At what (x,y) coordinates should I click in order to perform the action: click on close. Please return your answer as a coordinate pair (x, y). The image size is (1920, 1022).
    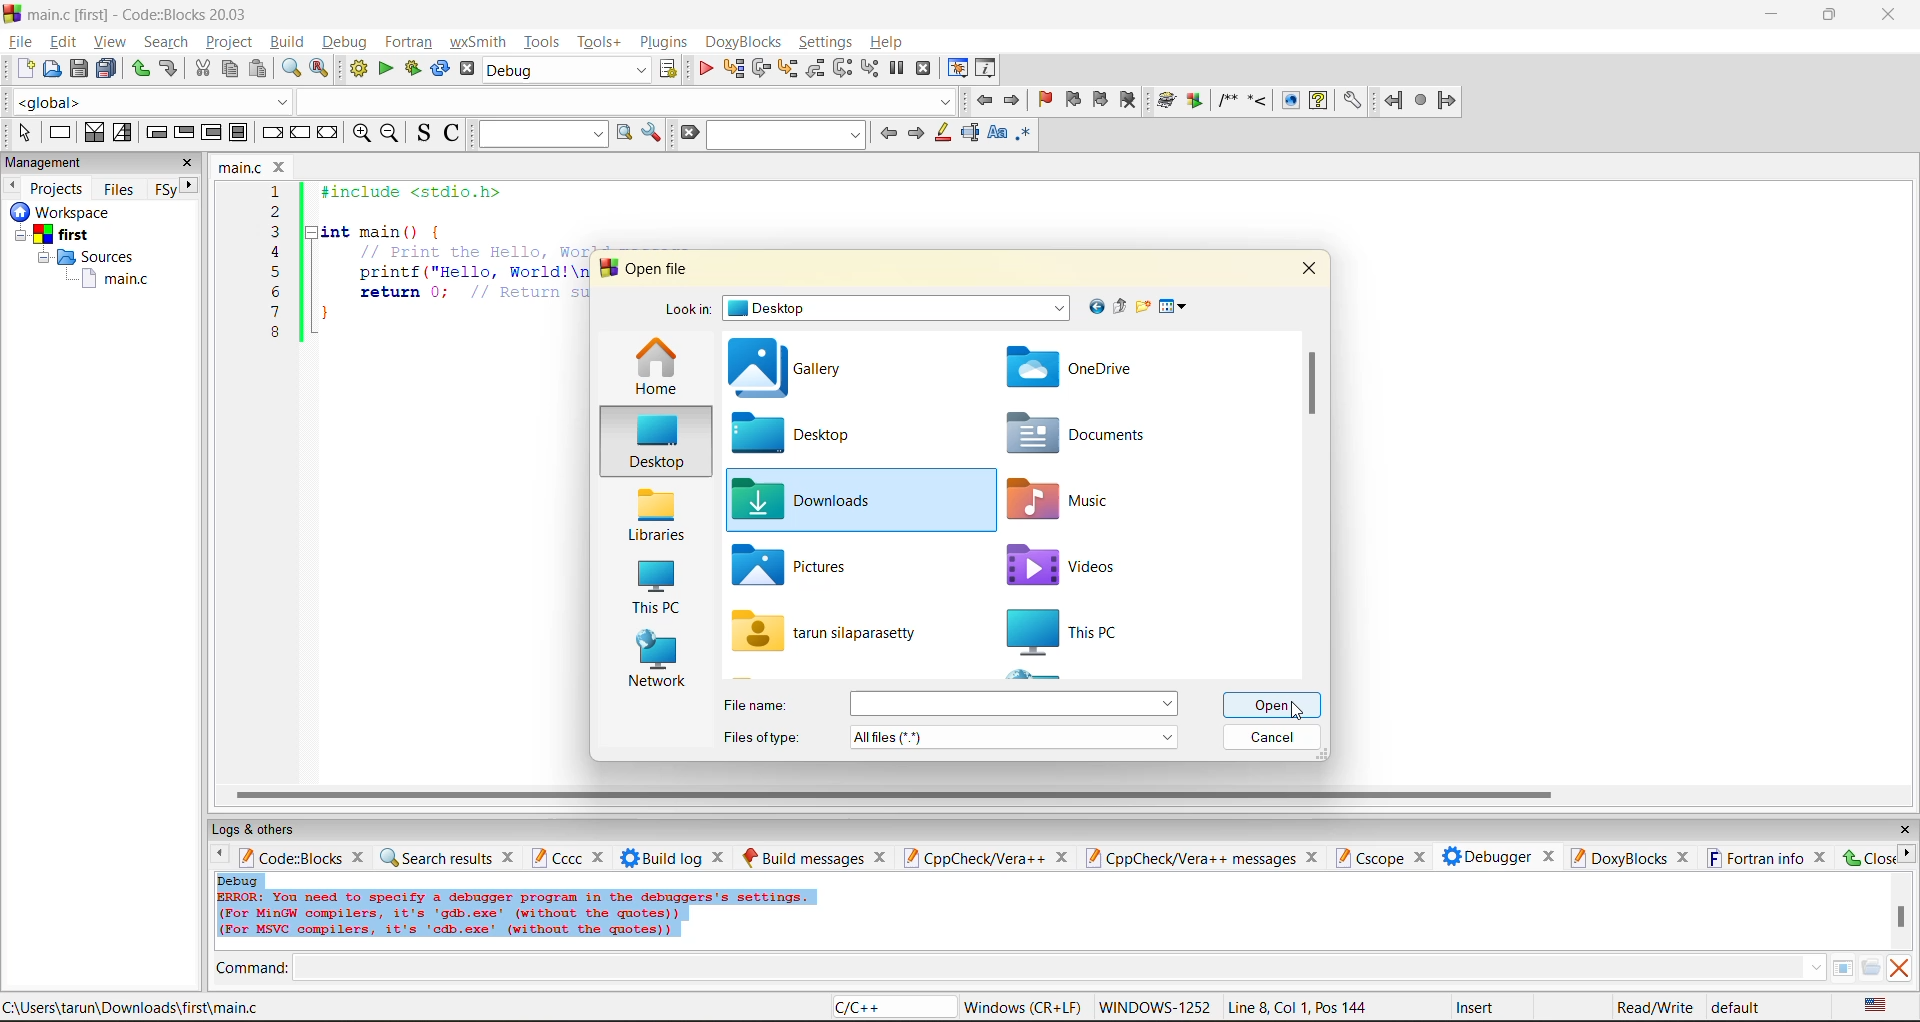
    Looking at the image, I should click on (1684, 858).